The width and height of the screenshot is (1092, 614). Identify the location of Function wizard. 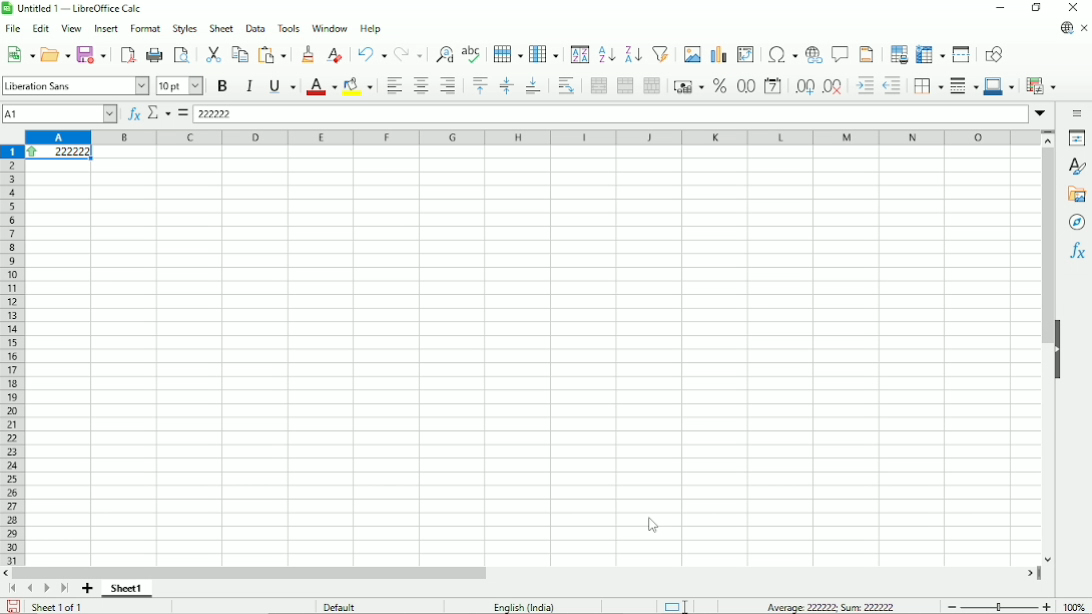
(132, 114).